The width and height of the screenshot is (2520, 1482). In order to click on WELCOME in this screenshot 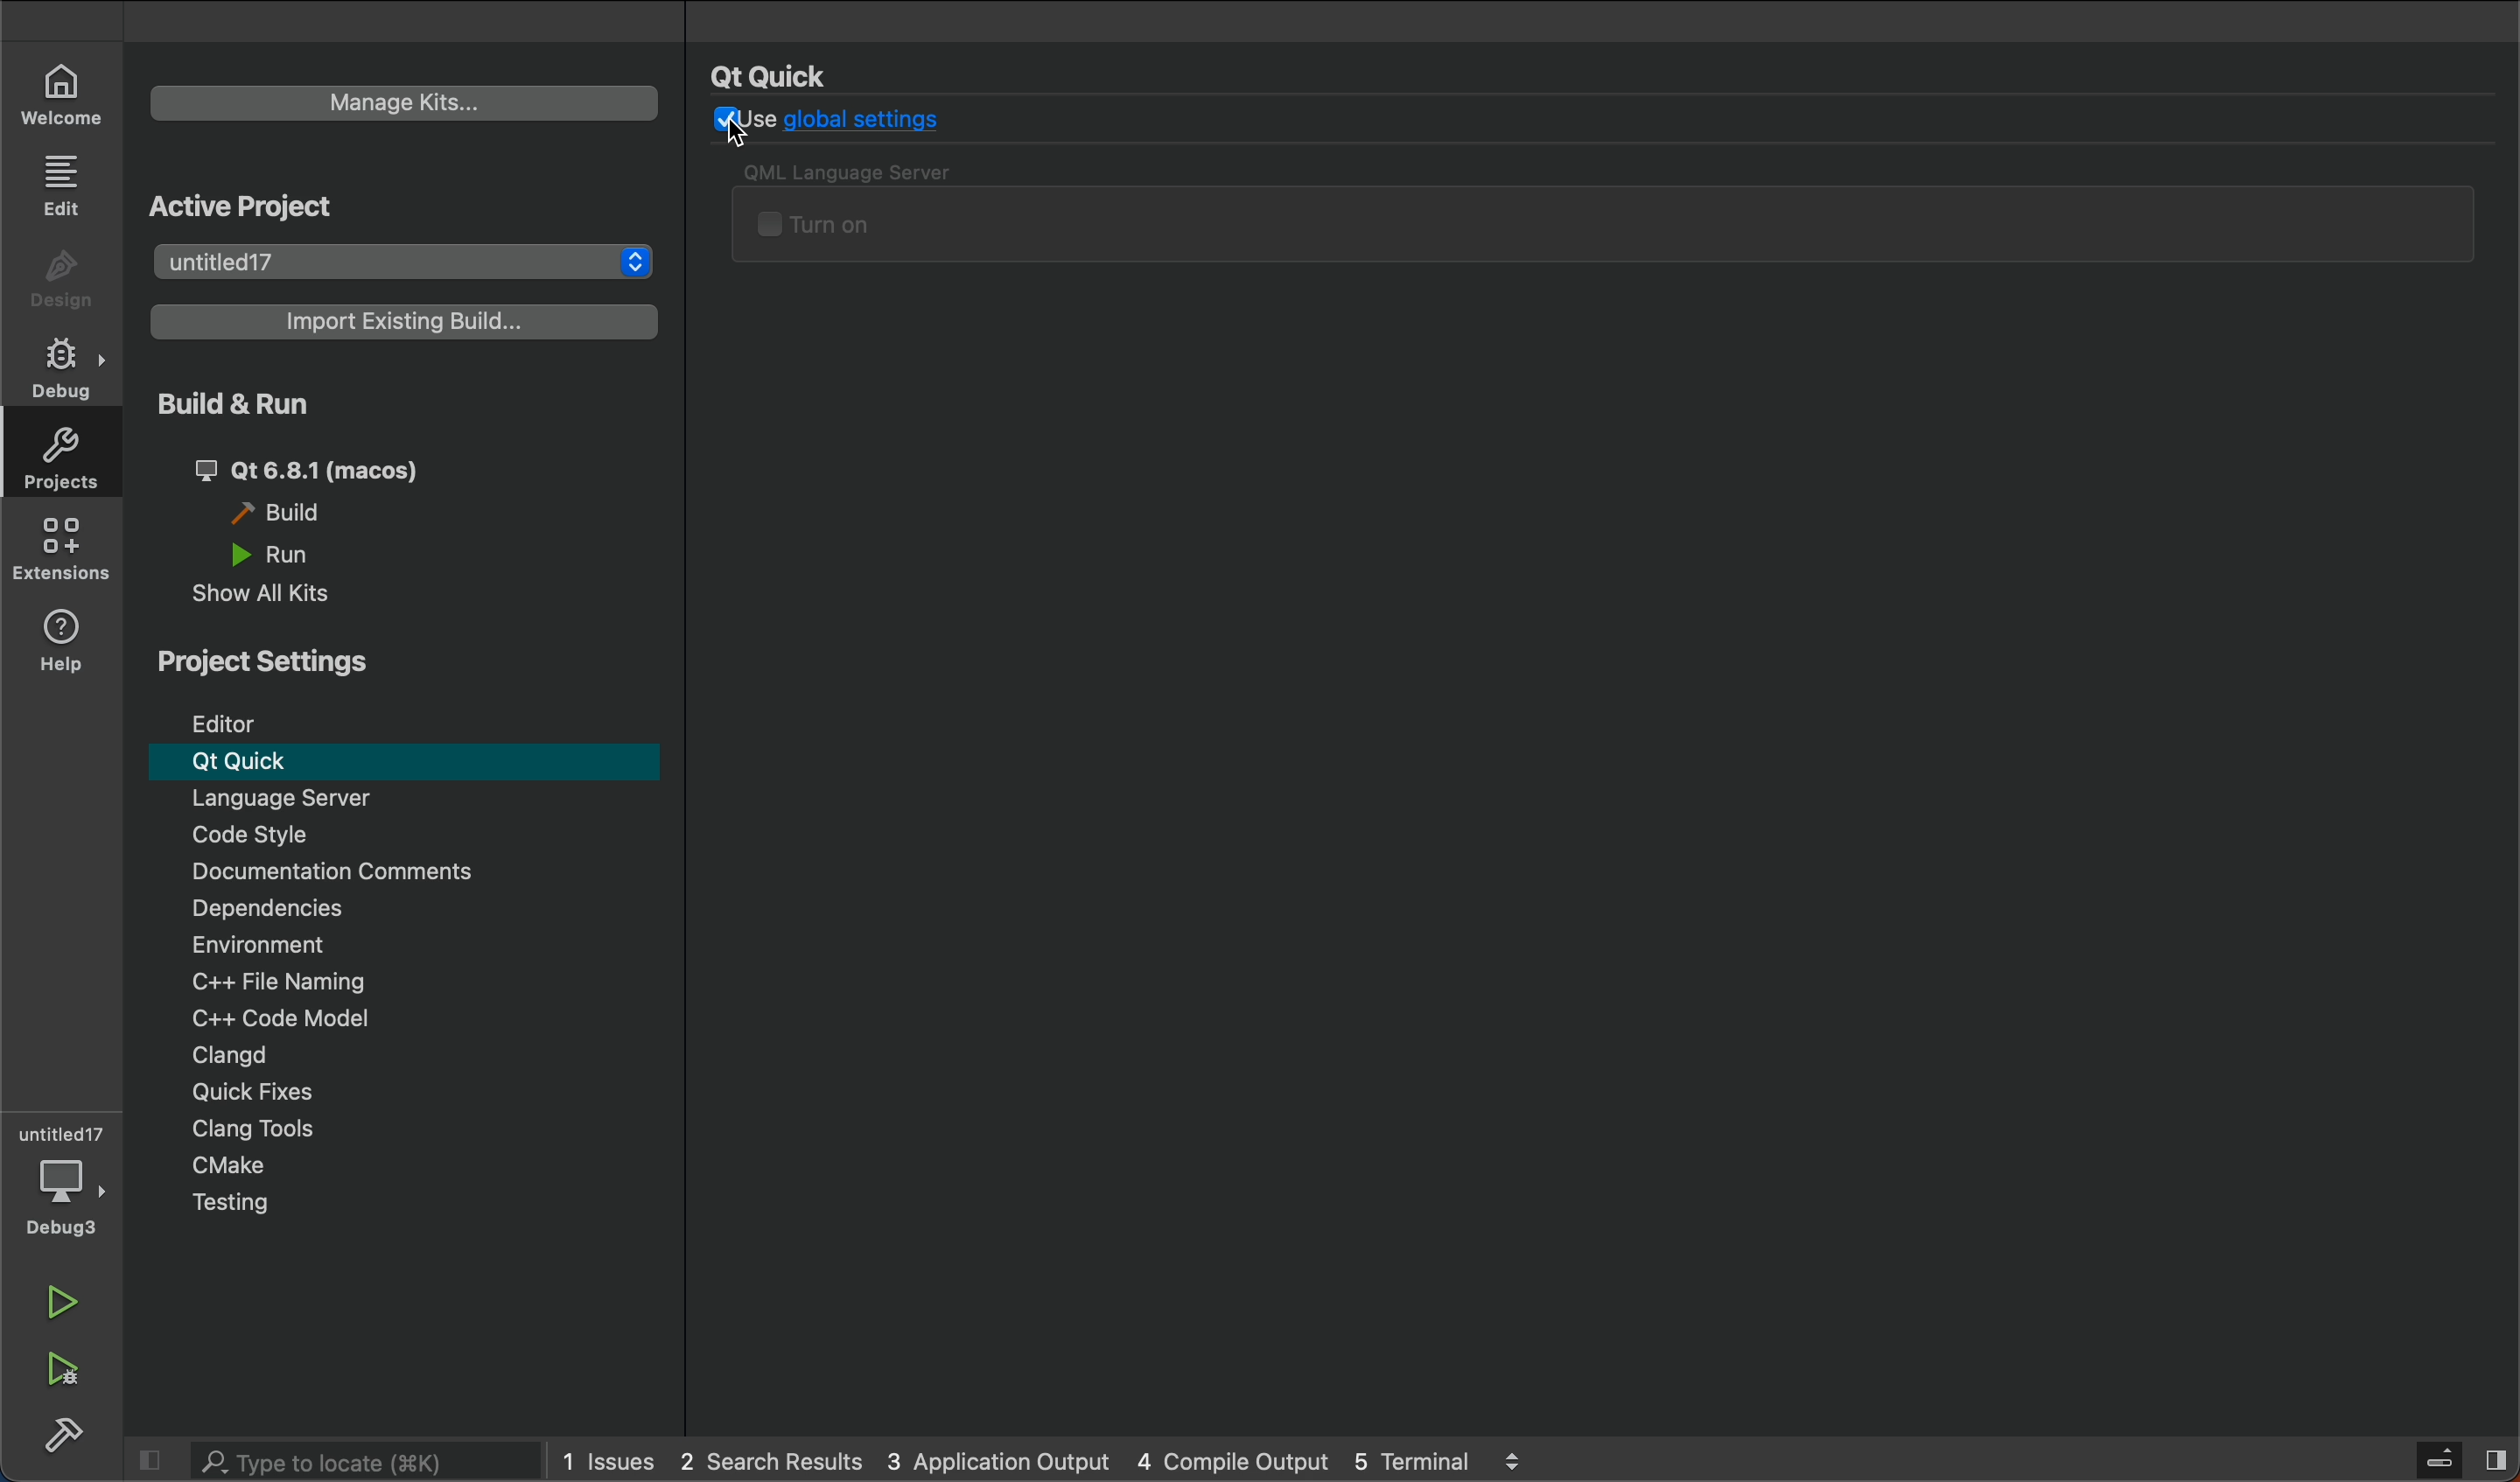, I will do `click(65, 95)`.